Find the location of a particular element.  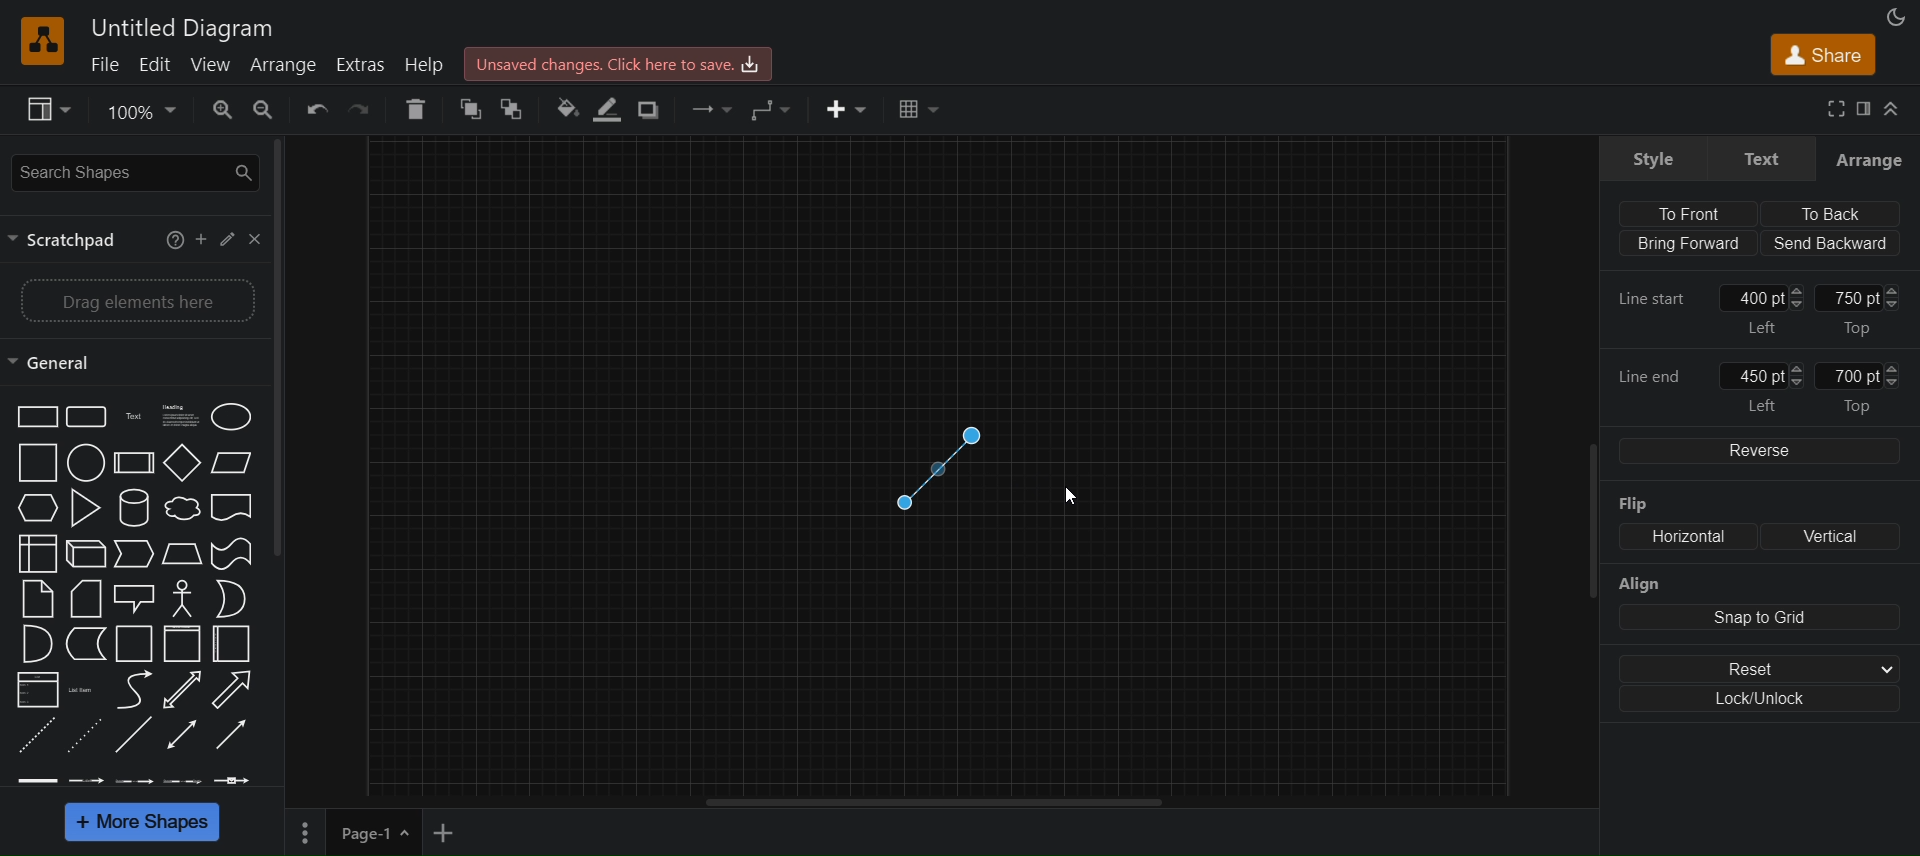

cursor is located at coordinates (1072, 496).